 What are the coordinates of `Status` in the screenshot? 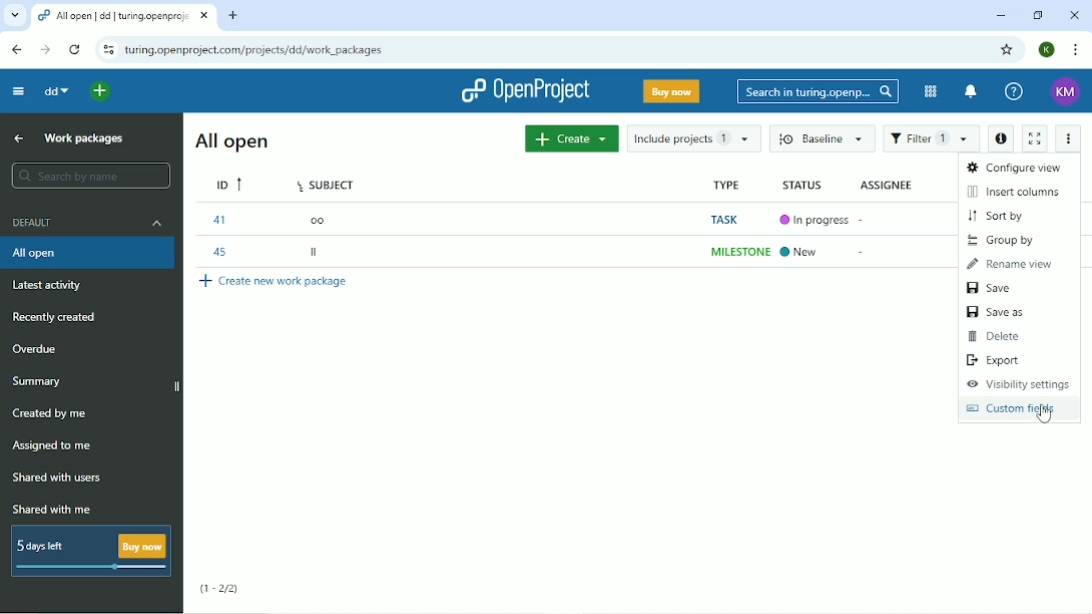 It's located at (811, 186).